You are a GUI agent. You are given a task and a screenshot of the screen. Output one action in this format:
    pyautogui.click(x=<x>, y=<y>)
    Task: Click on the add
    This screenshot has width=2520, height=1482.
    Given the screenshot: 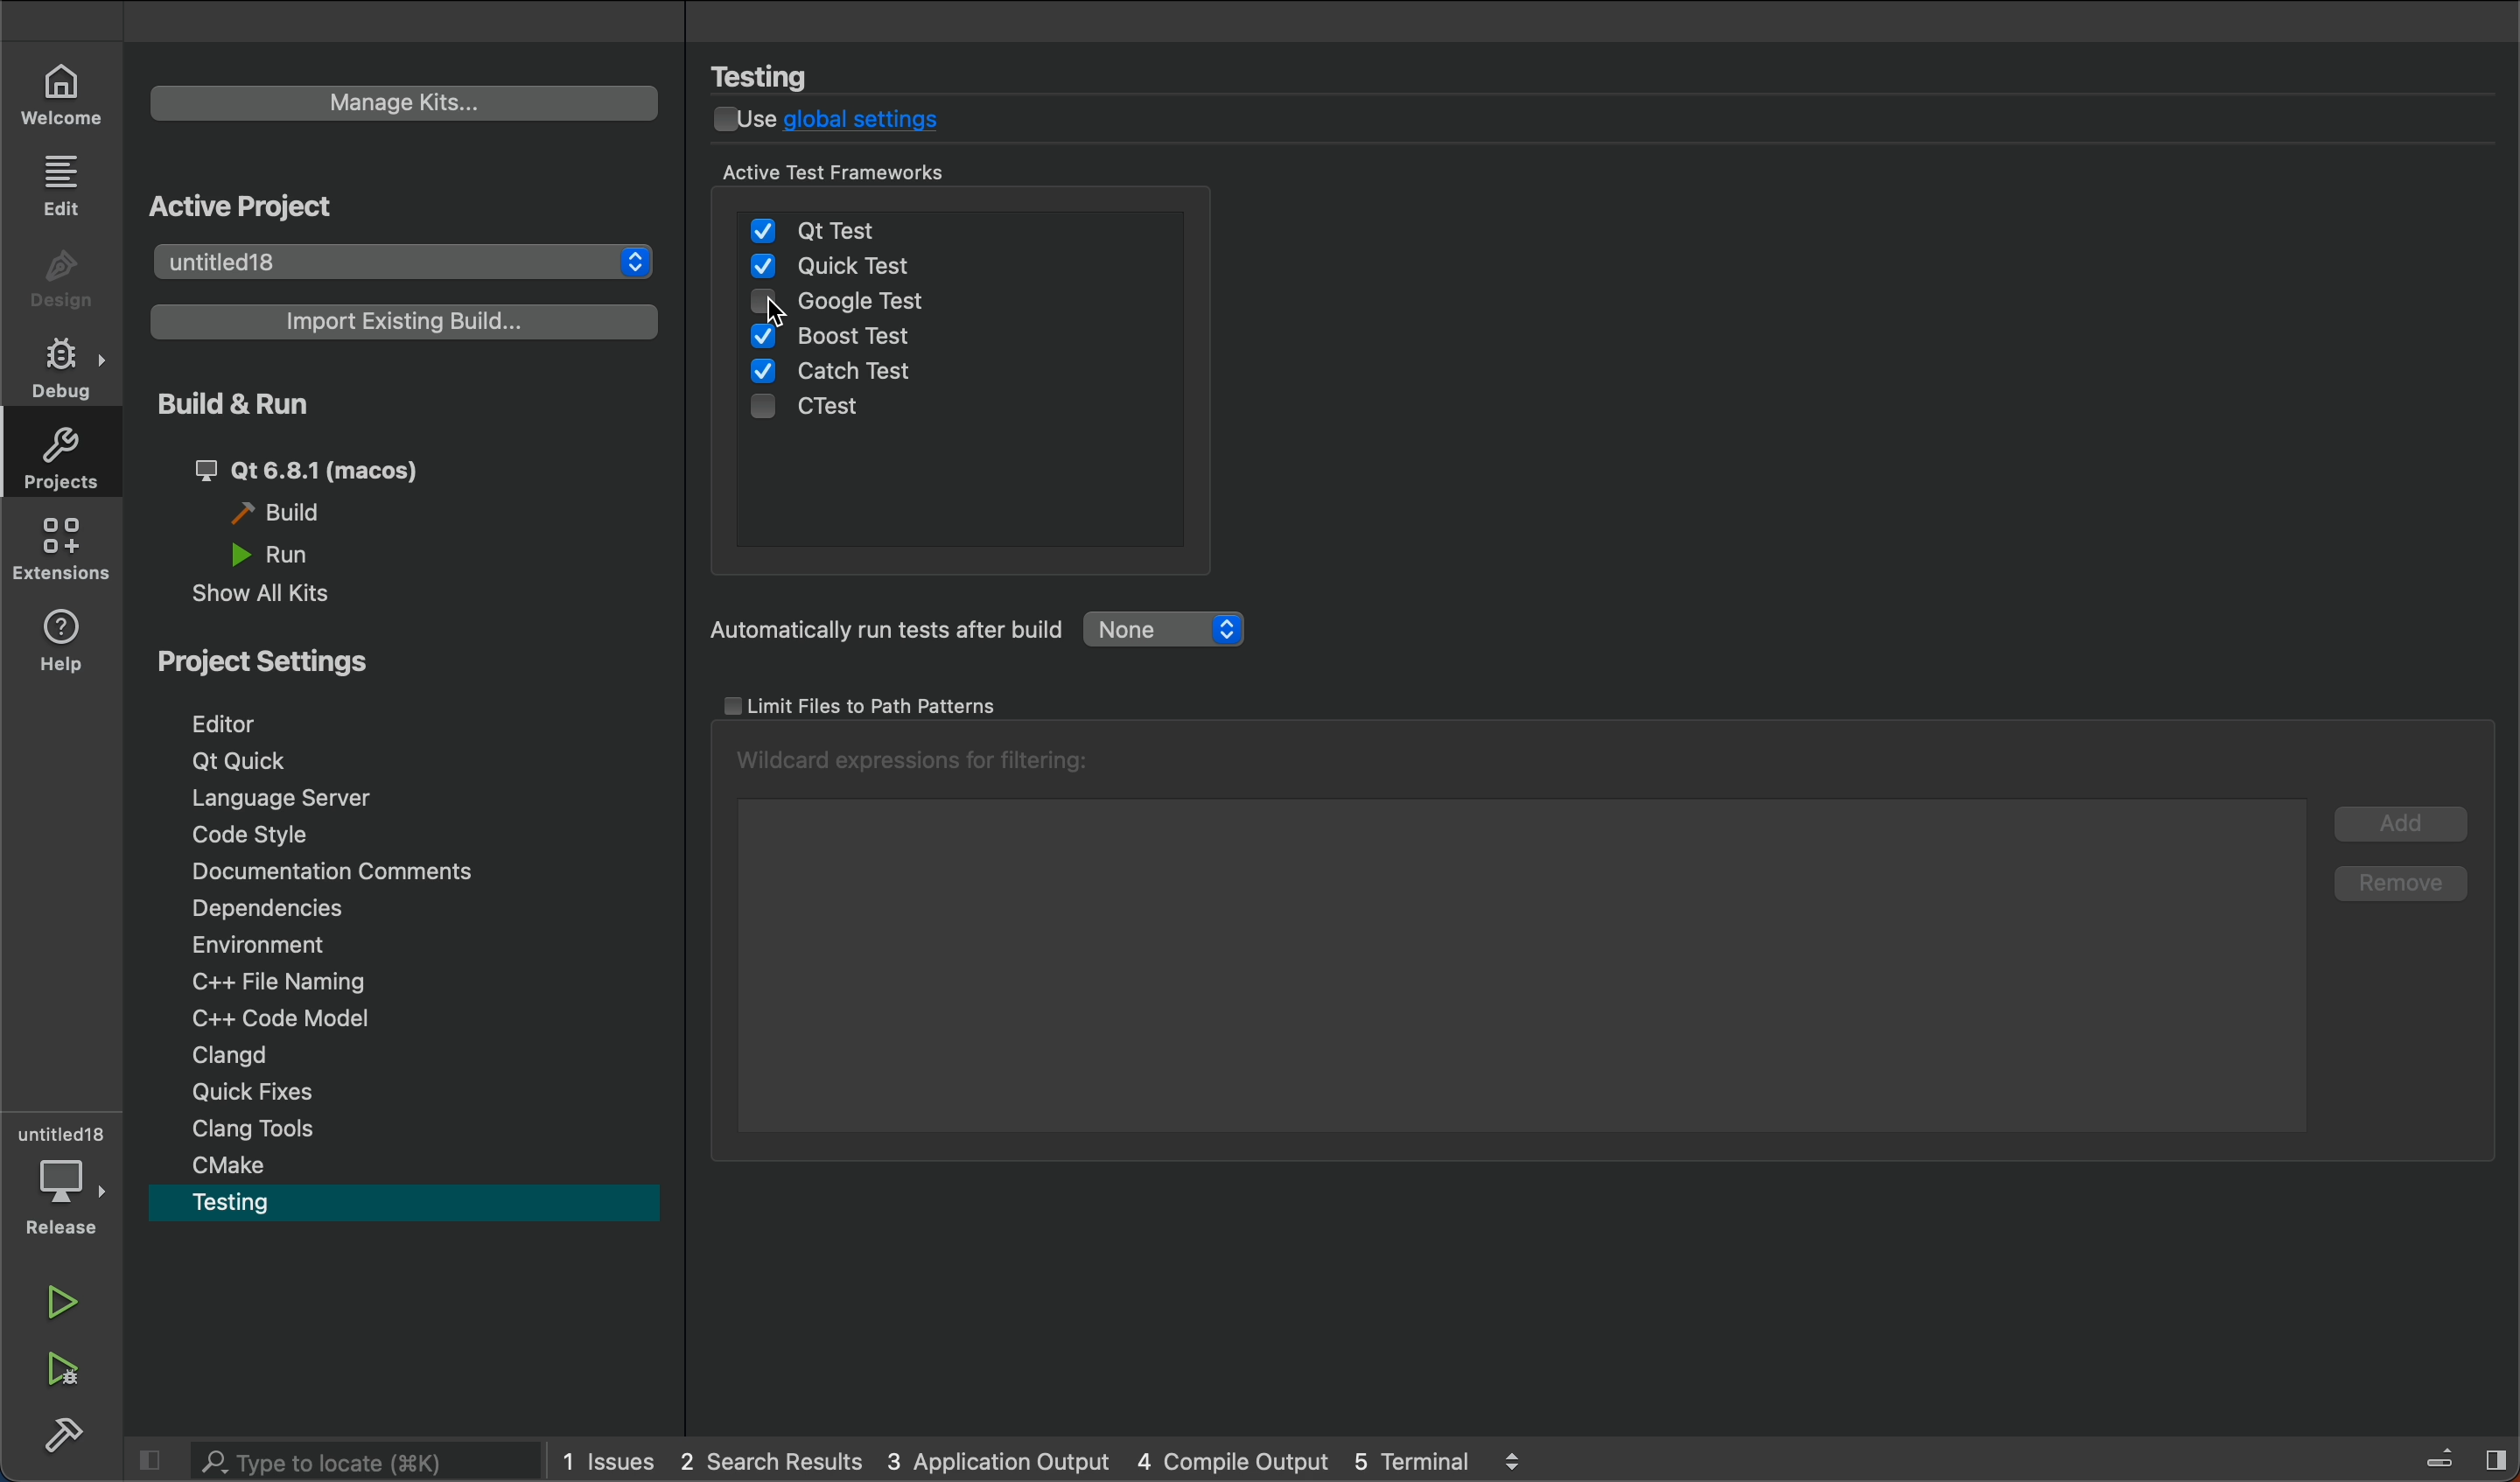 What is the action you would take?
    pyautogui.click(x=2393, y=829)
    